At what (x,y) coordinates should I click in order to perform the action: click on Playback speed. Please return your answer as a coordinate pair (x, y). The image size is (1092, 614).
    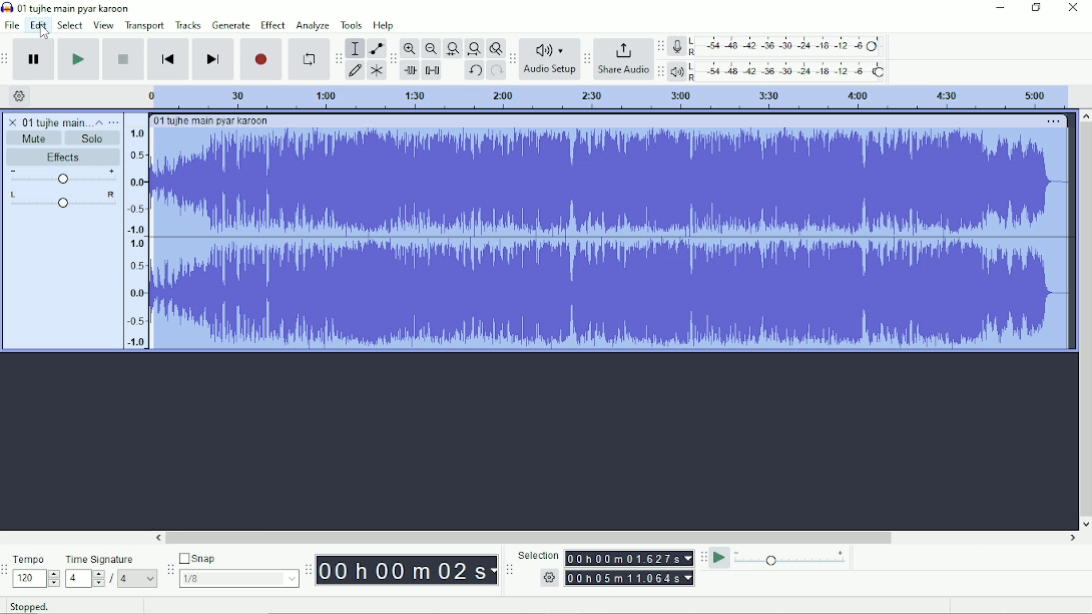
    Looking at the image, I should click on (792, 558).